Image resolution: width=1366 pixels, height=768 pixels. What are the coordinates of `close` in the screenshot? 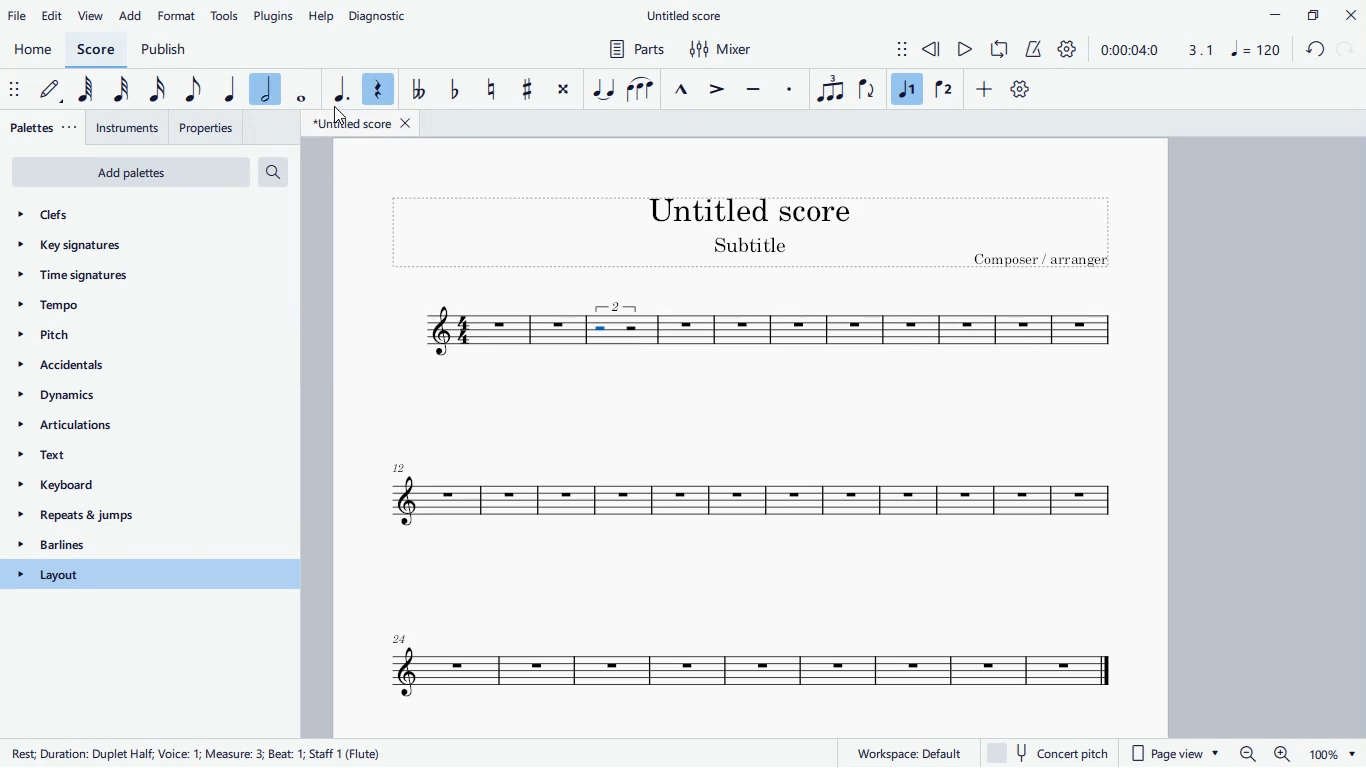 It's located at (1350, 14).